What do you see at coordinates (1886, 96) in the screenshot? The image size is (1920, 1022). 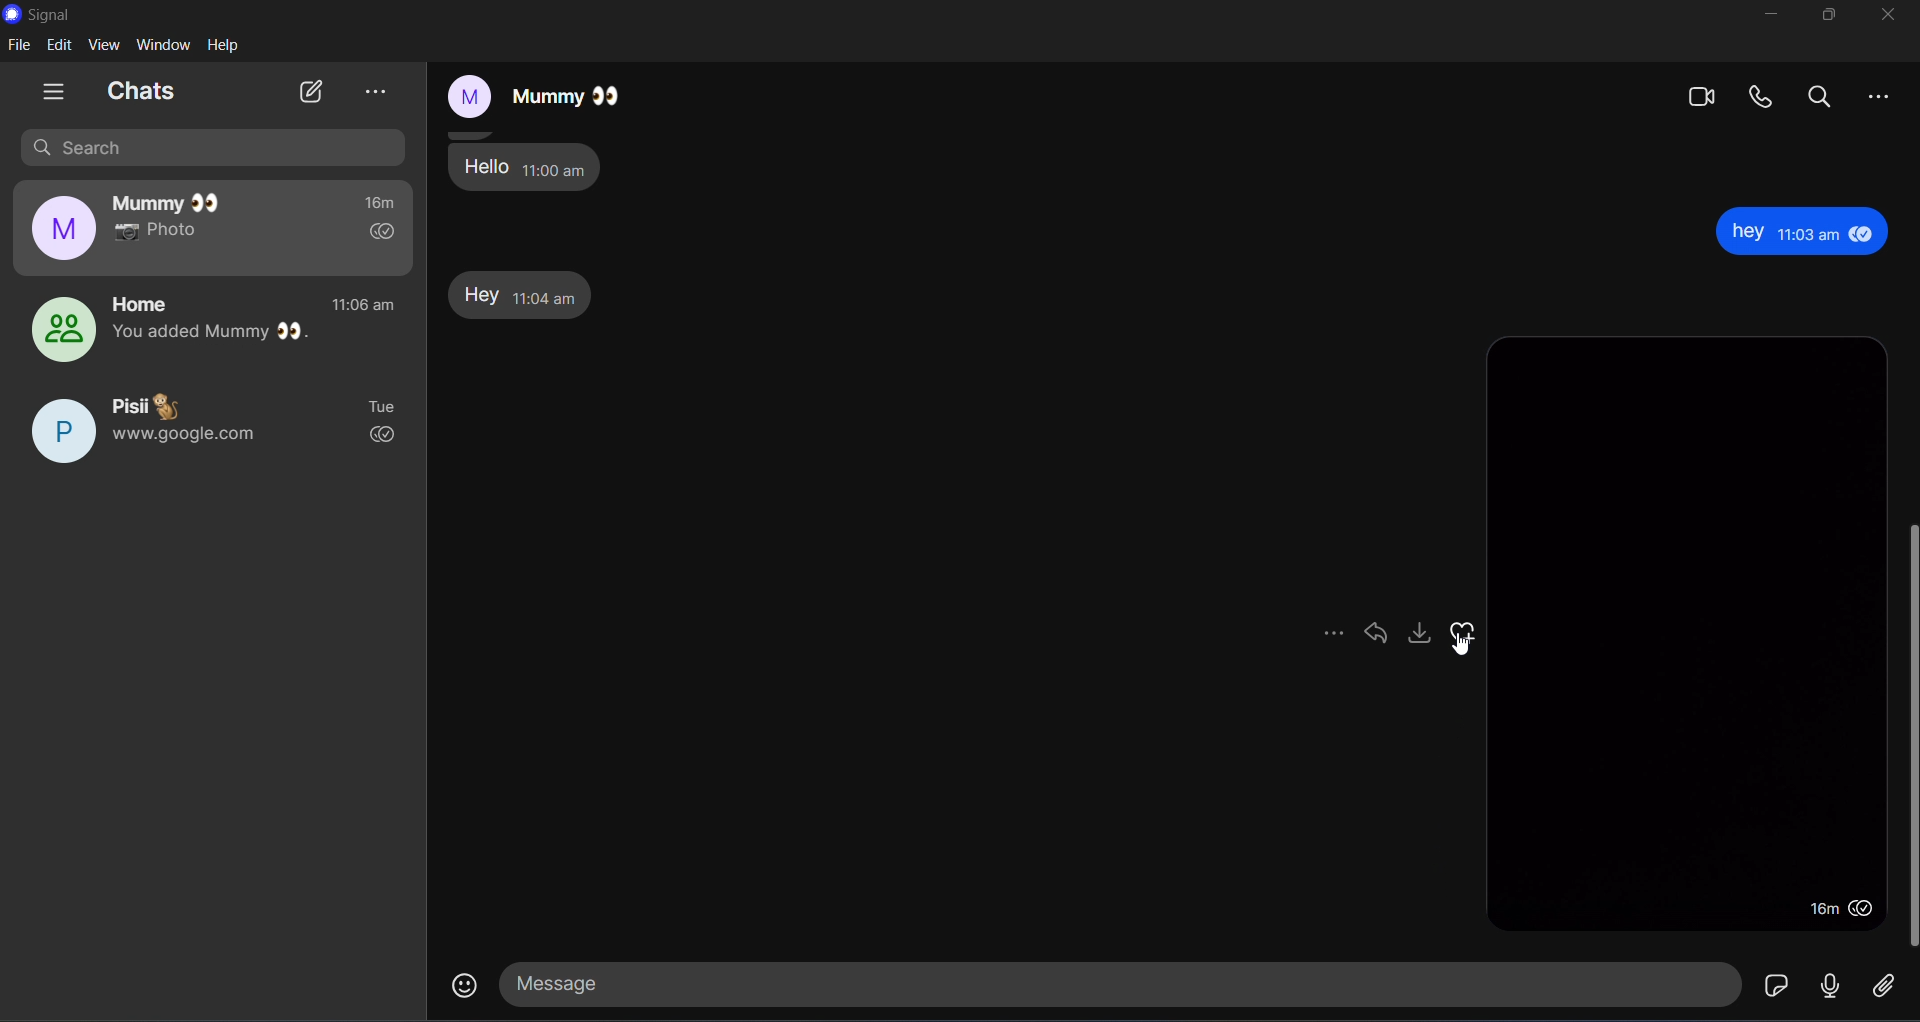 I see `more` at bounding box center [1886, 96].